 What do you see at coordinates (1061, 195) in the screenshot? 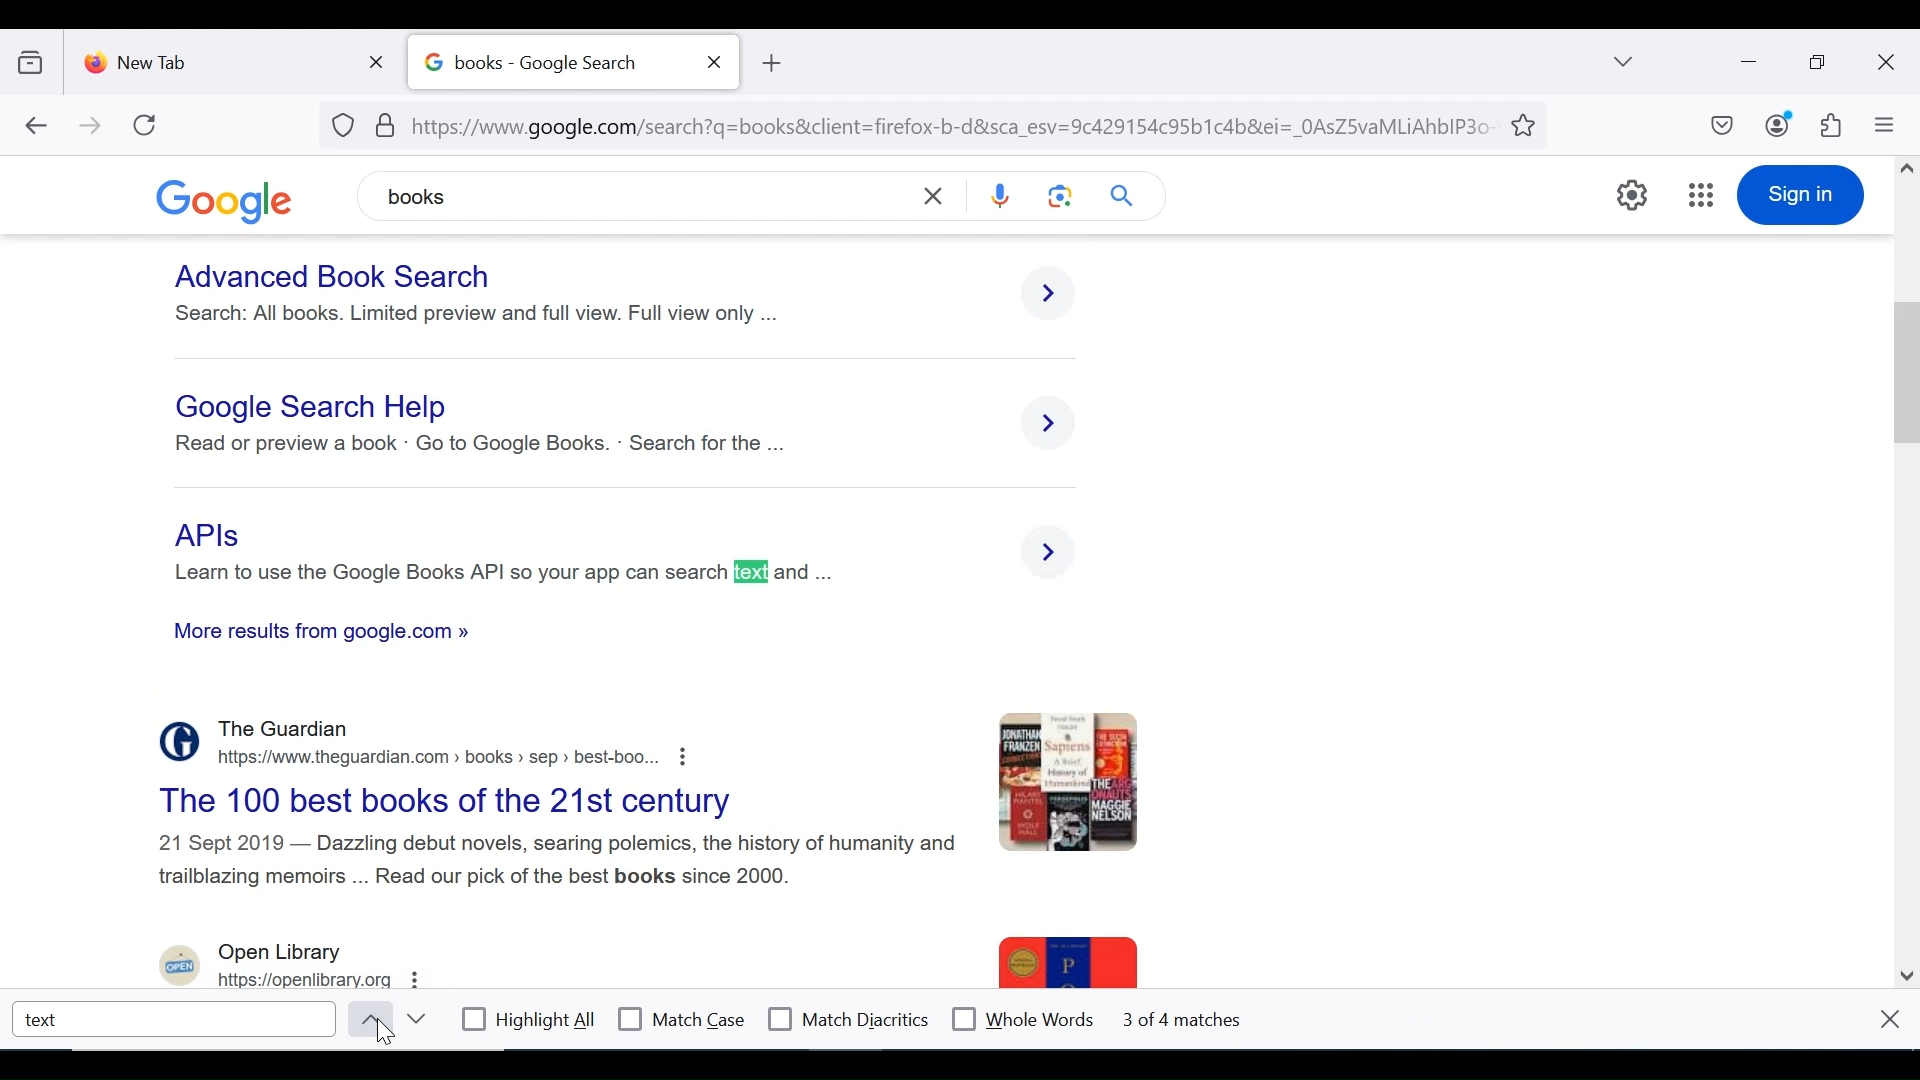
I see `google lens` at bounding box center [1061, 195].